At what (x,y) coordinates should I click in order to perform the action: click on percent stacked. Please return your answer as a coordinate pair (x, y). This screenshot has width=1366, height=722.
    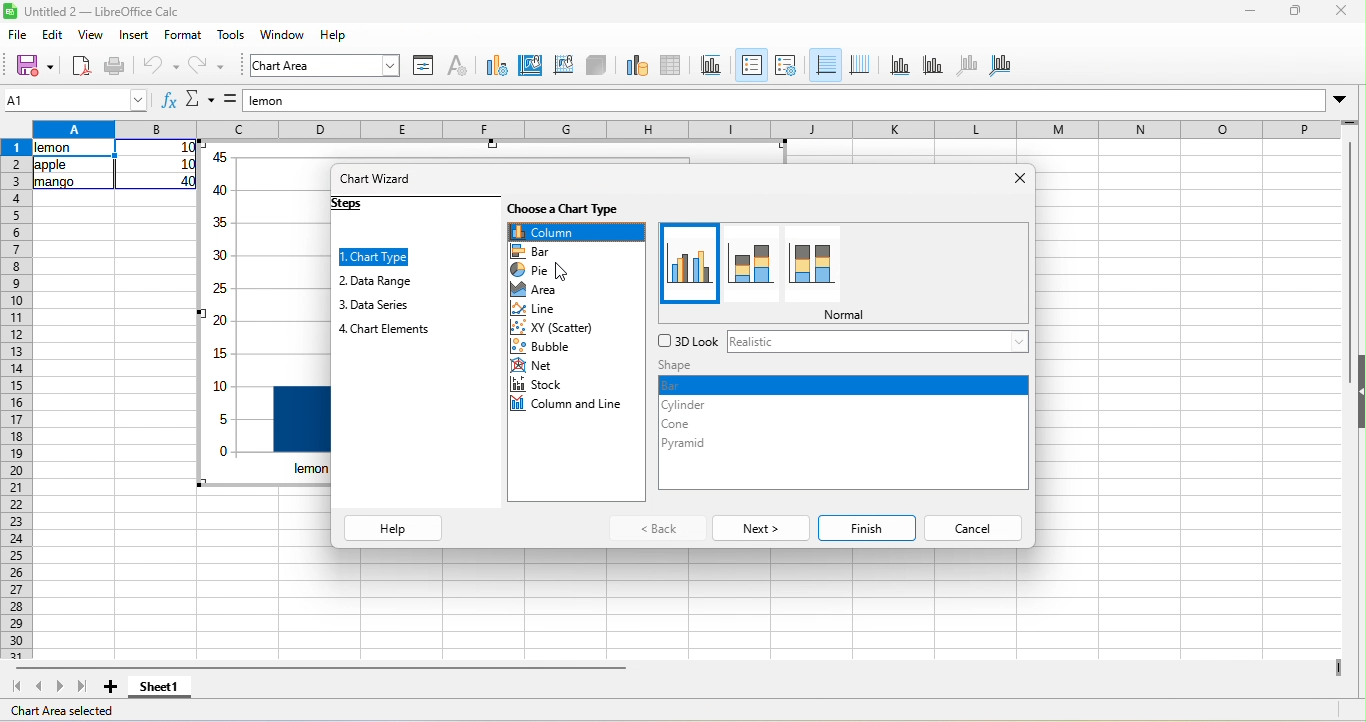
    Looking at the image, I should click on (829, 258).